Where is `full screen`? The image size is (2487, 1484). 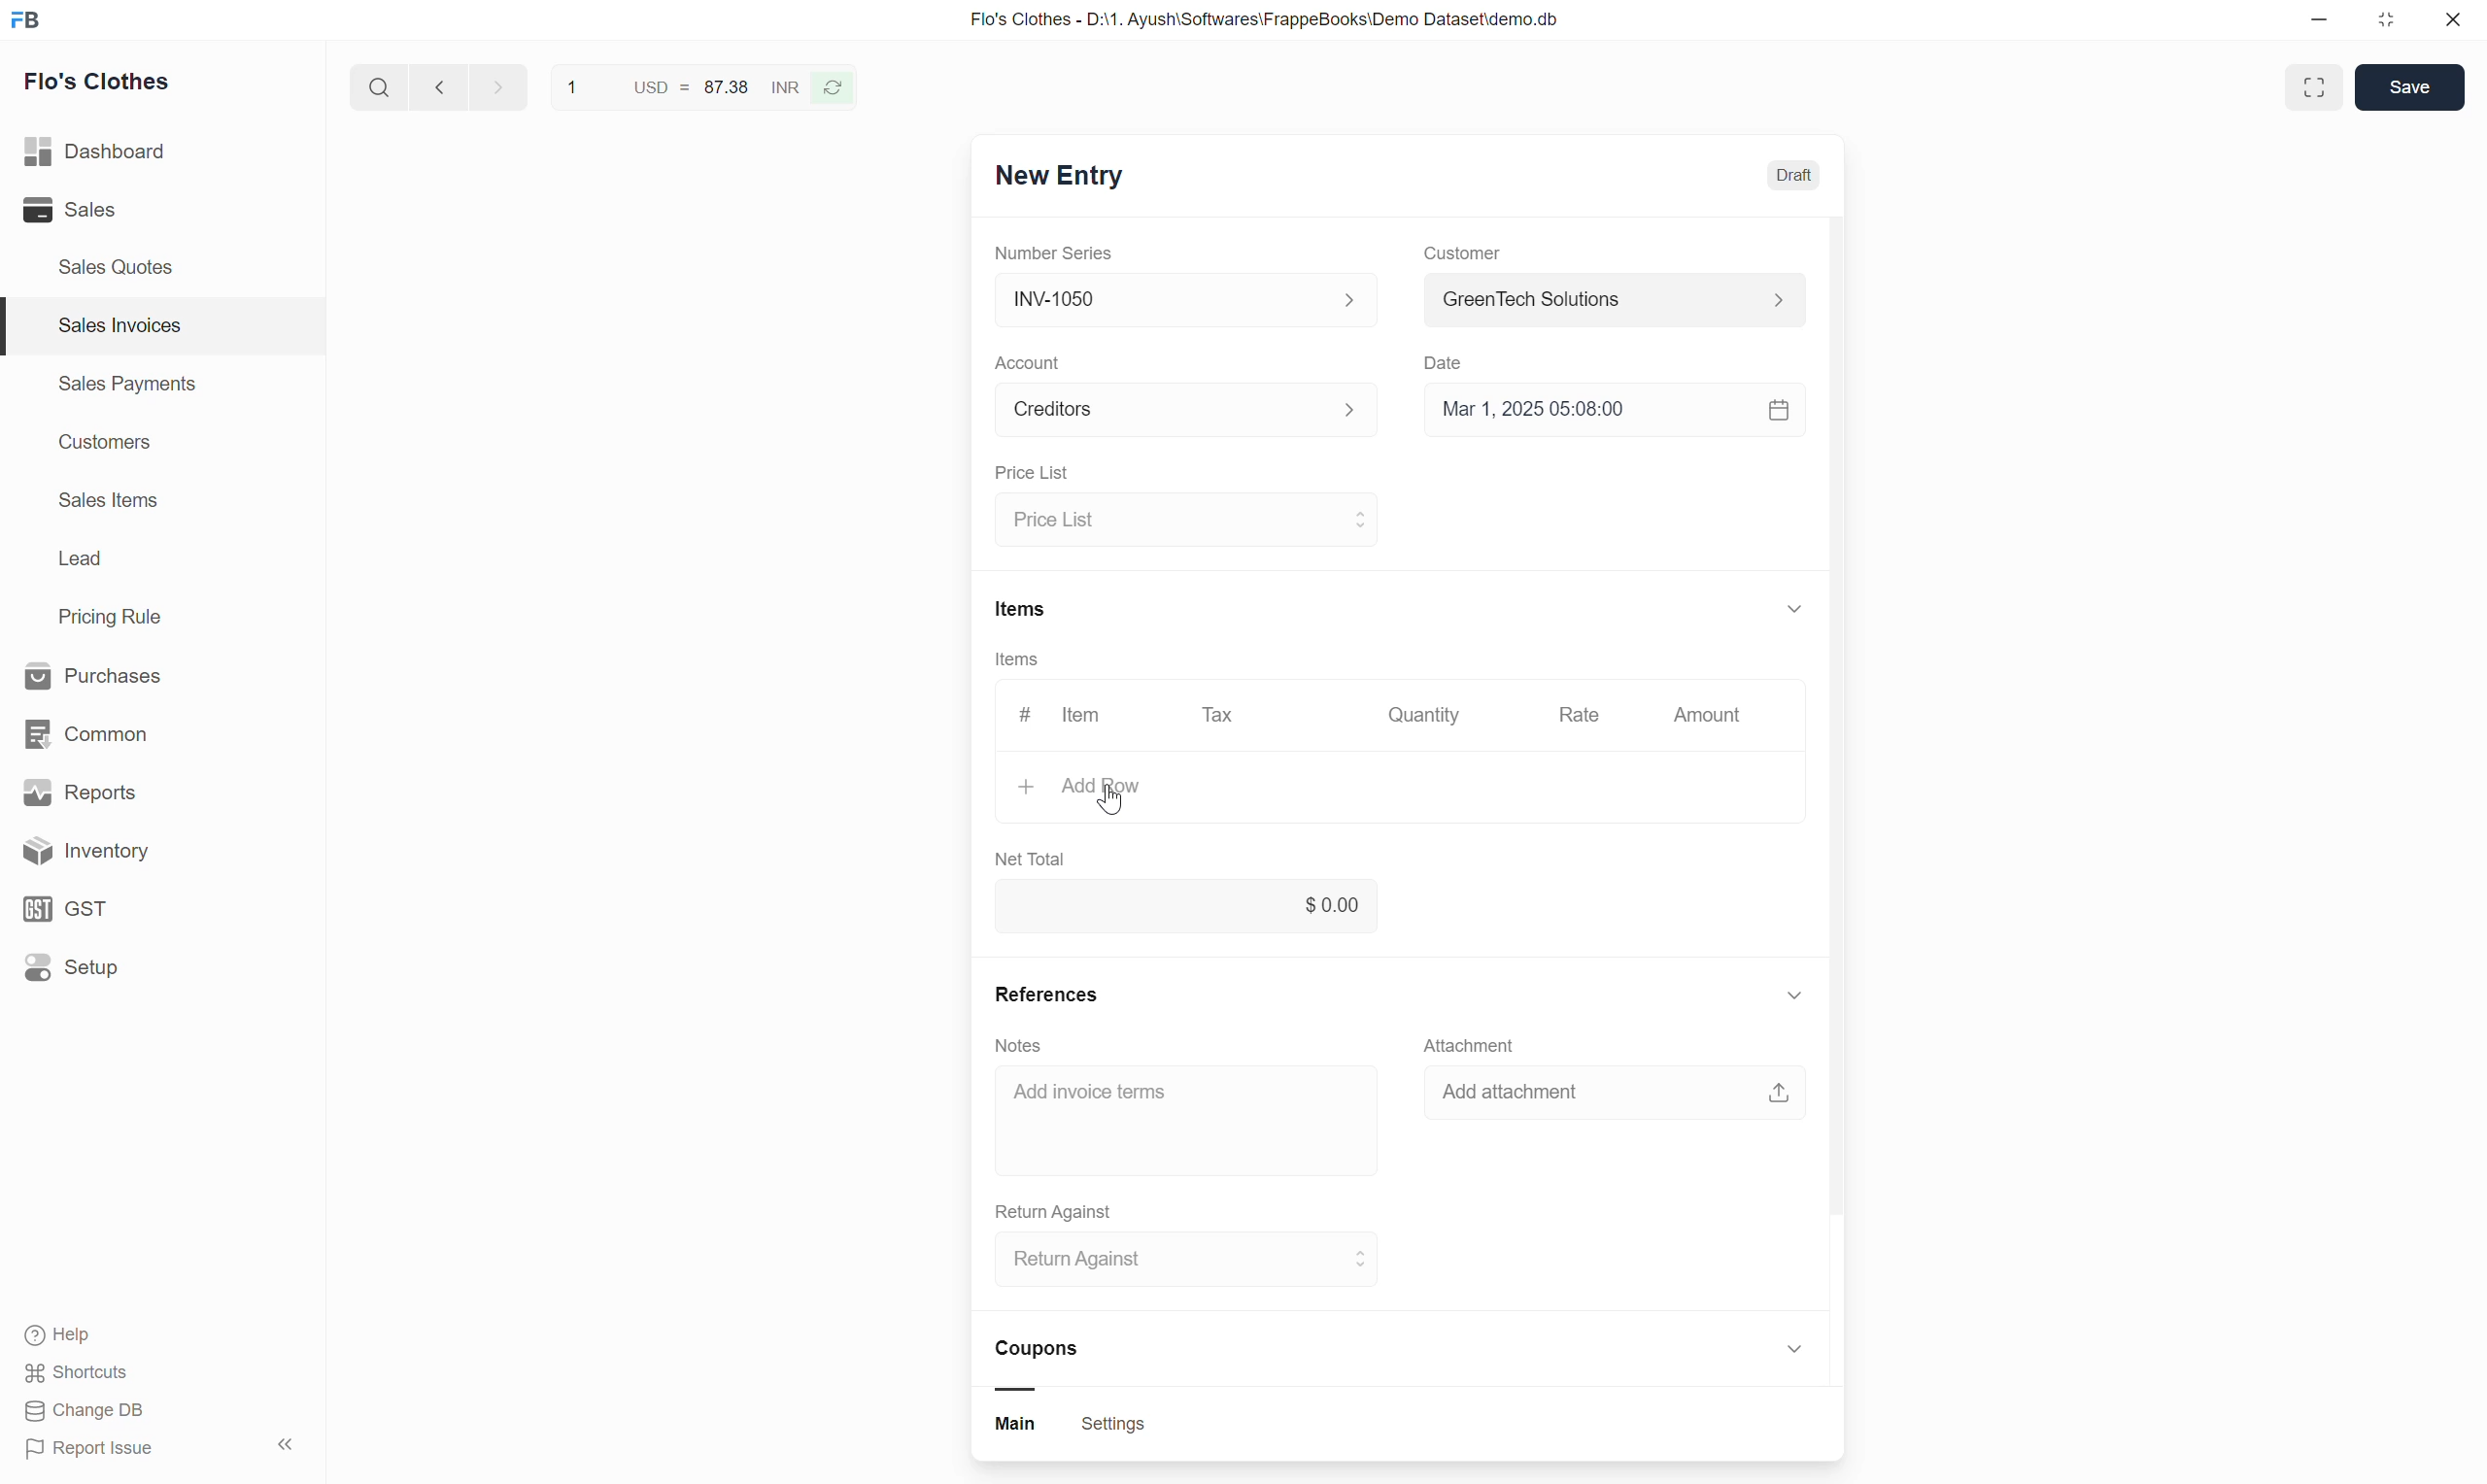
full screen is located at coordinates (2317, 86).